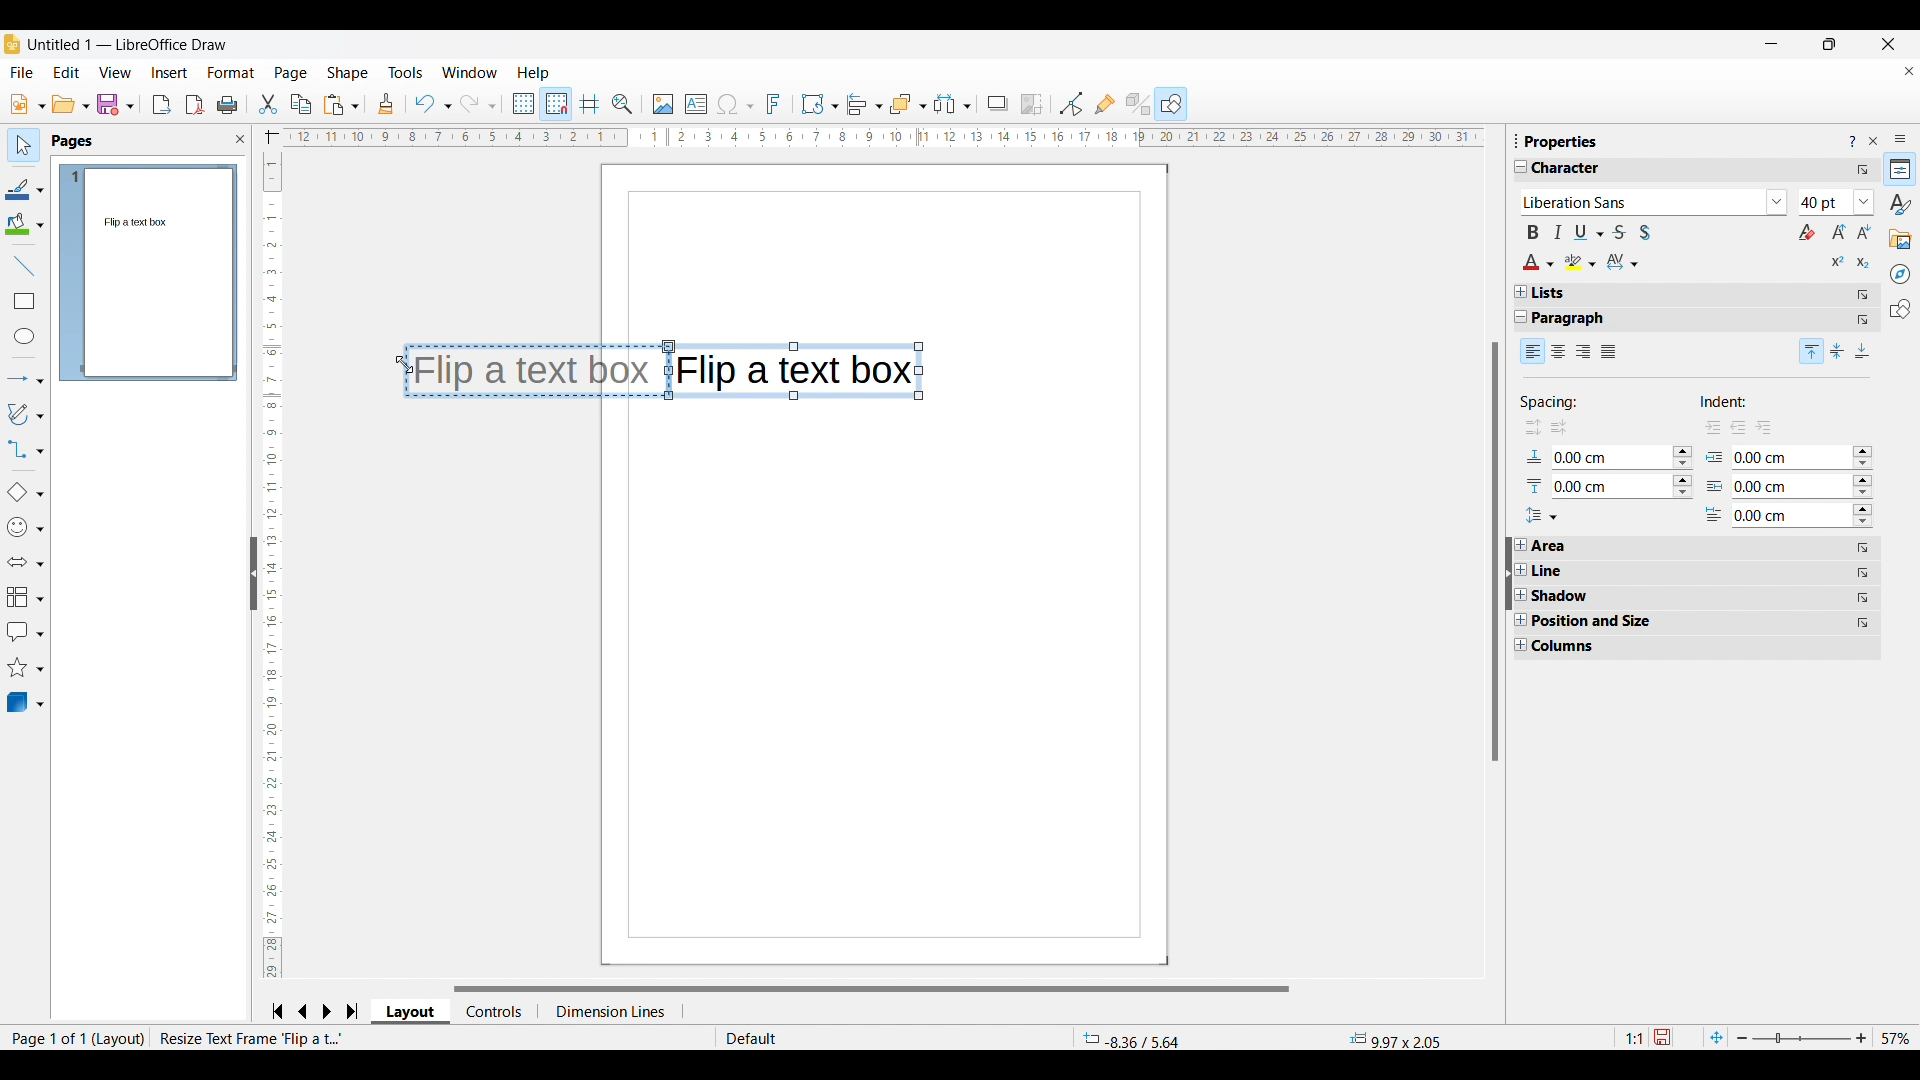  Describe the element at coordinates (1633, 1038) in the screenshot. I see `1:1` at that location.